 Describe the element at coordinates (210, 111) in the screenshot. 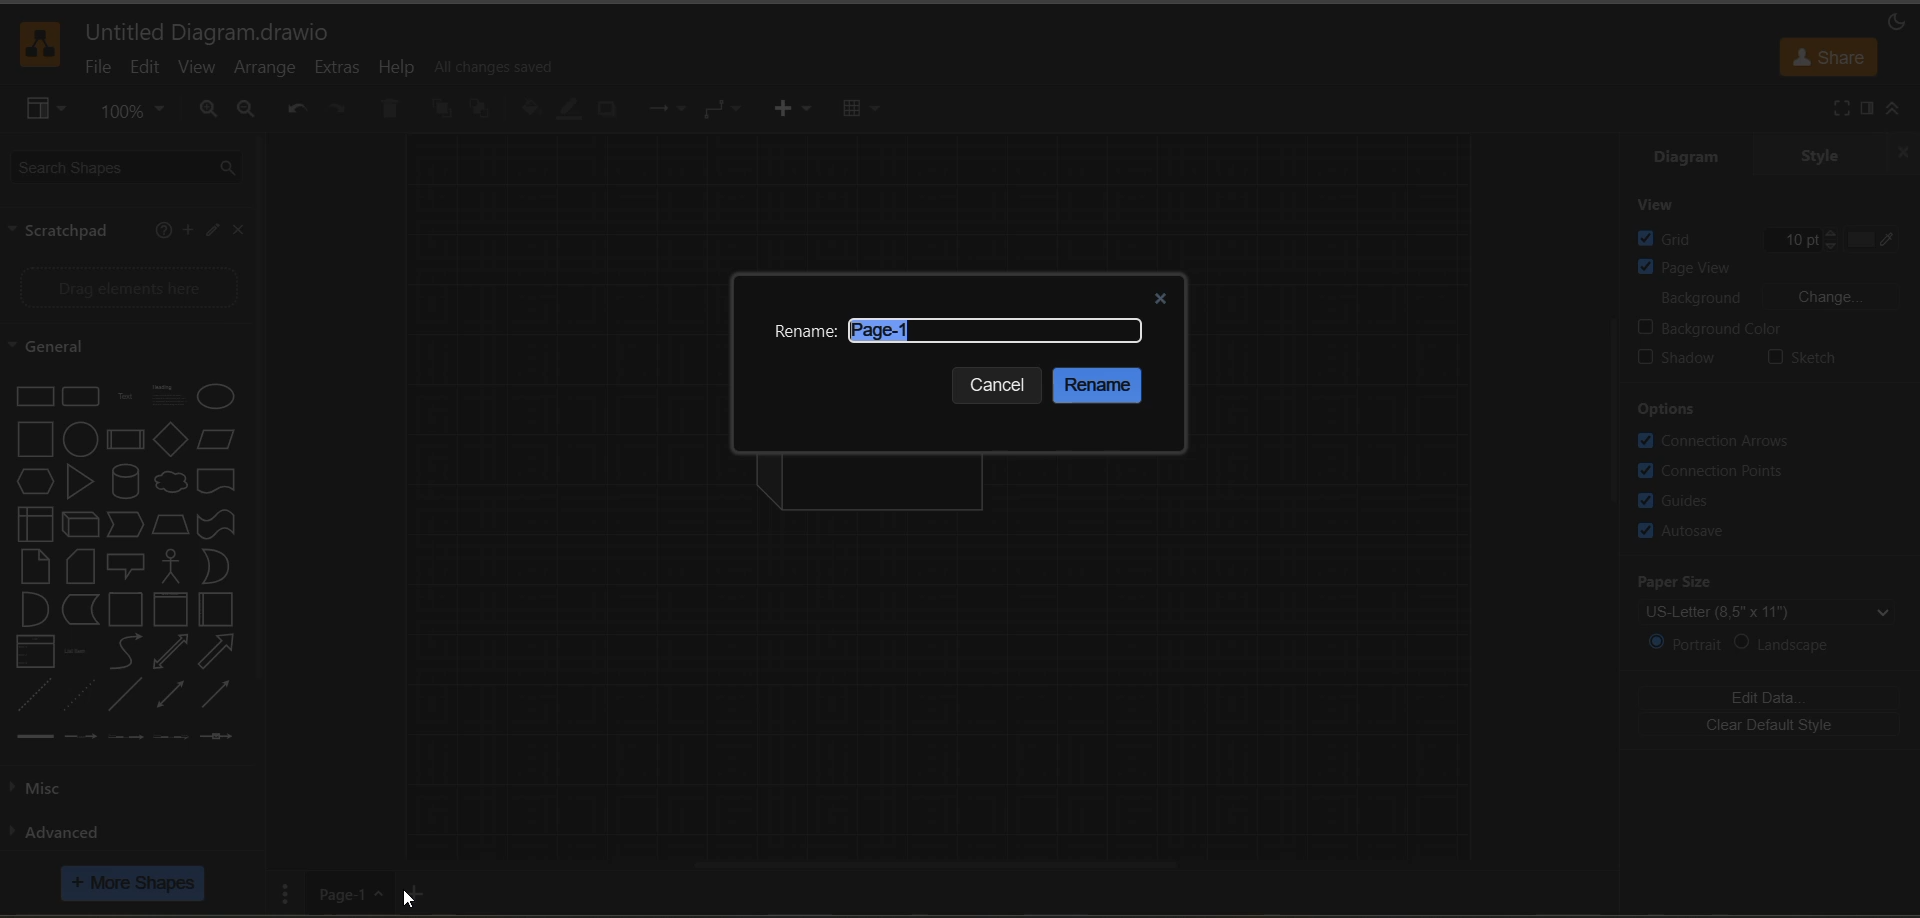

I see `zoom in` at that location.